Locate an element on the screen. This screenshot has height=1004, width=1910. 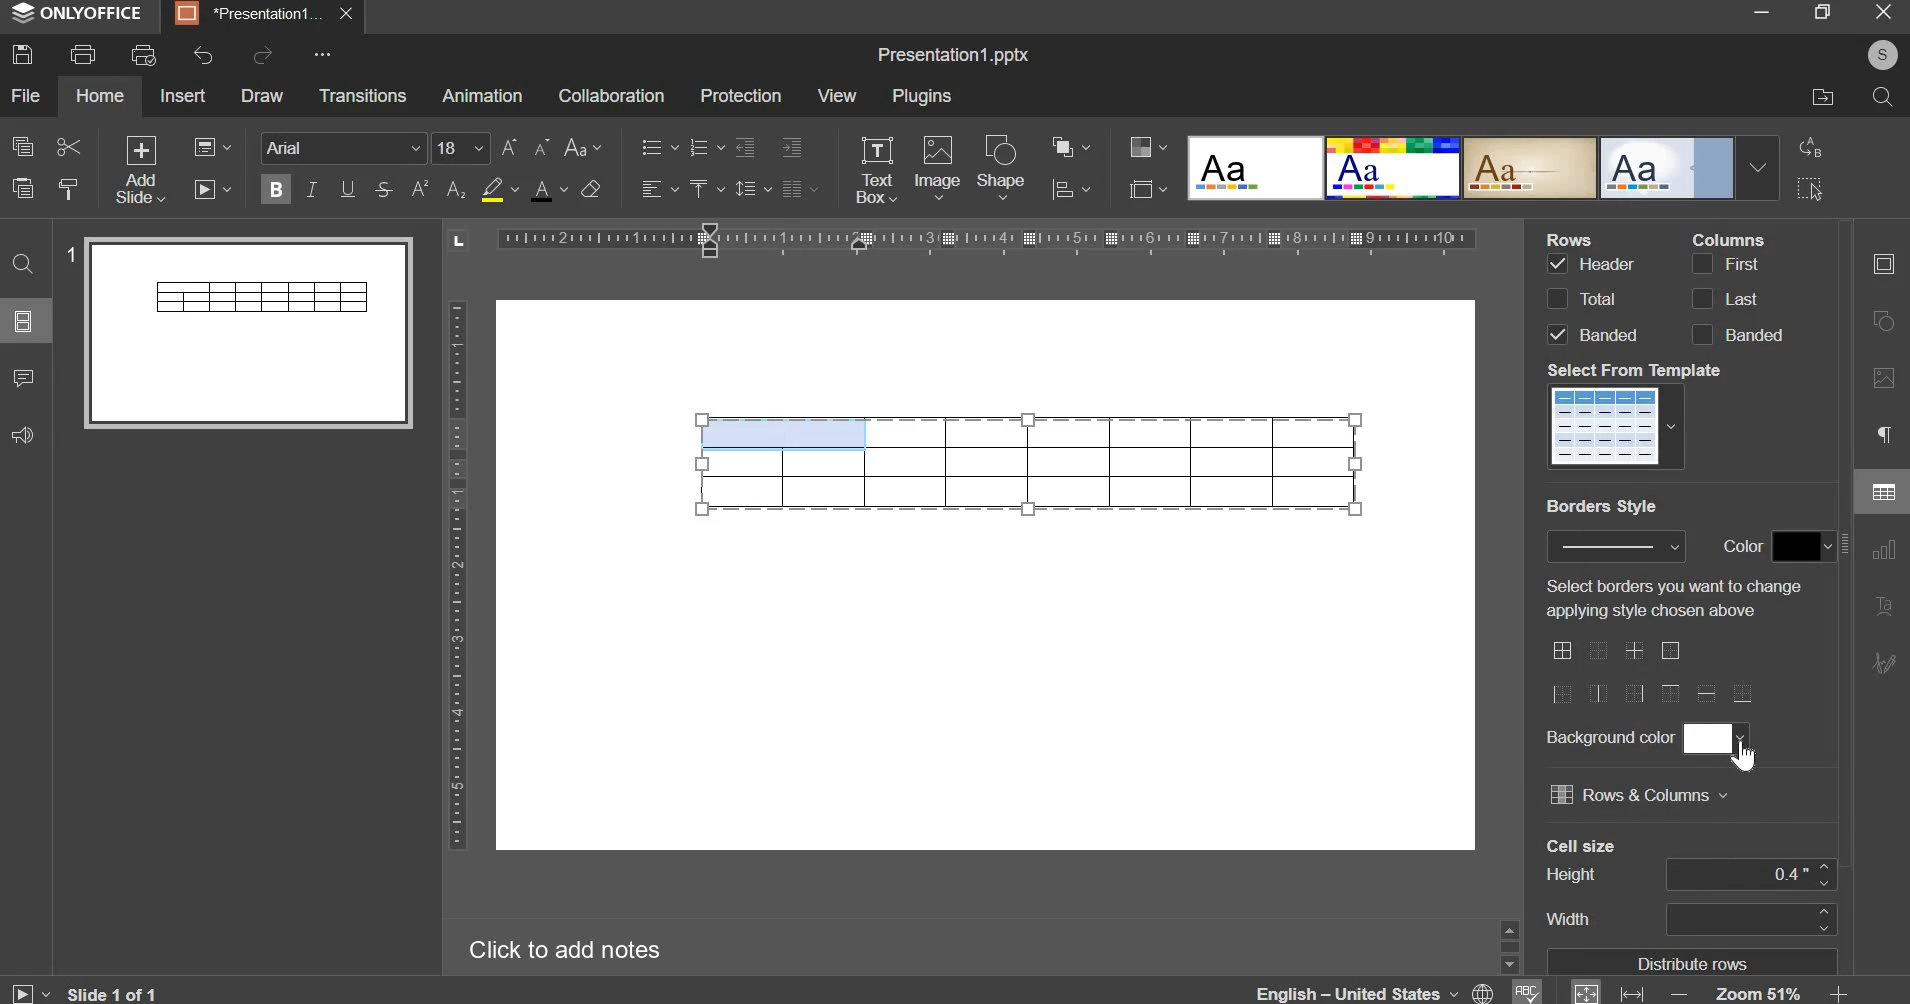
feedback is located at coordinates (20, 436).